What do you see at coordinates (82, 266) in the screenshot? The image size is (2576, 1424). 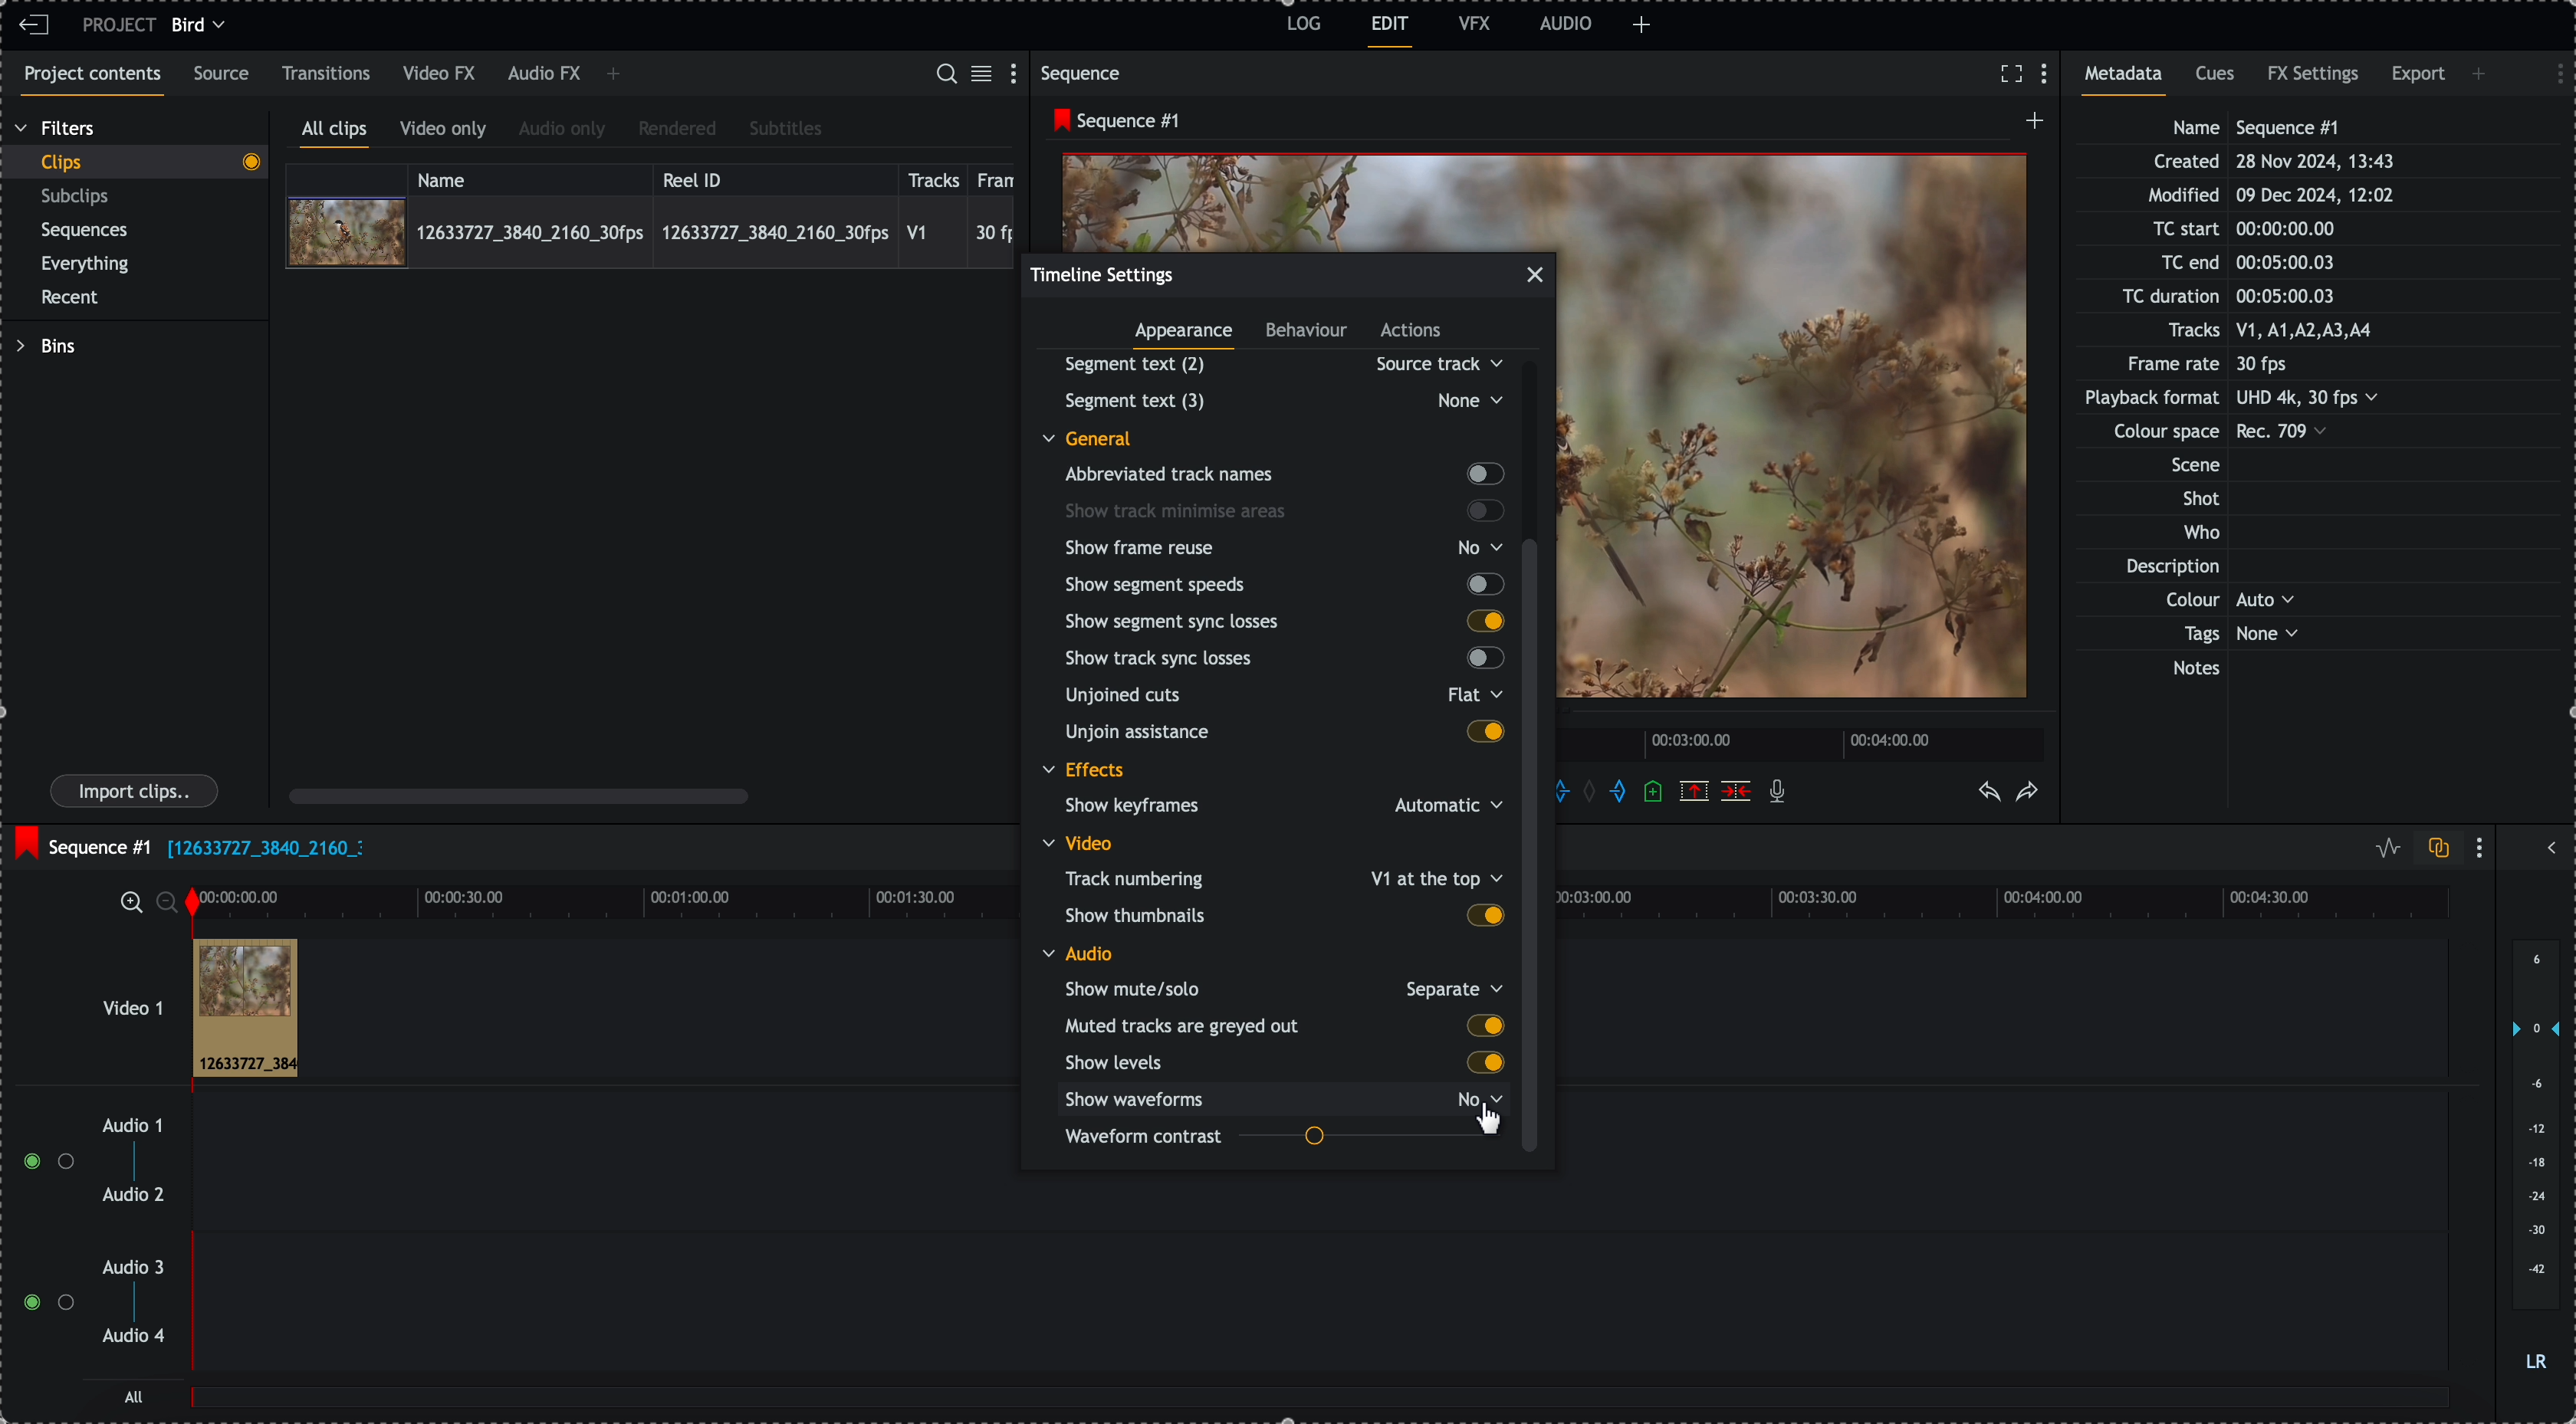 I see `` at bounding box center [82, 266].